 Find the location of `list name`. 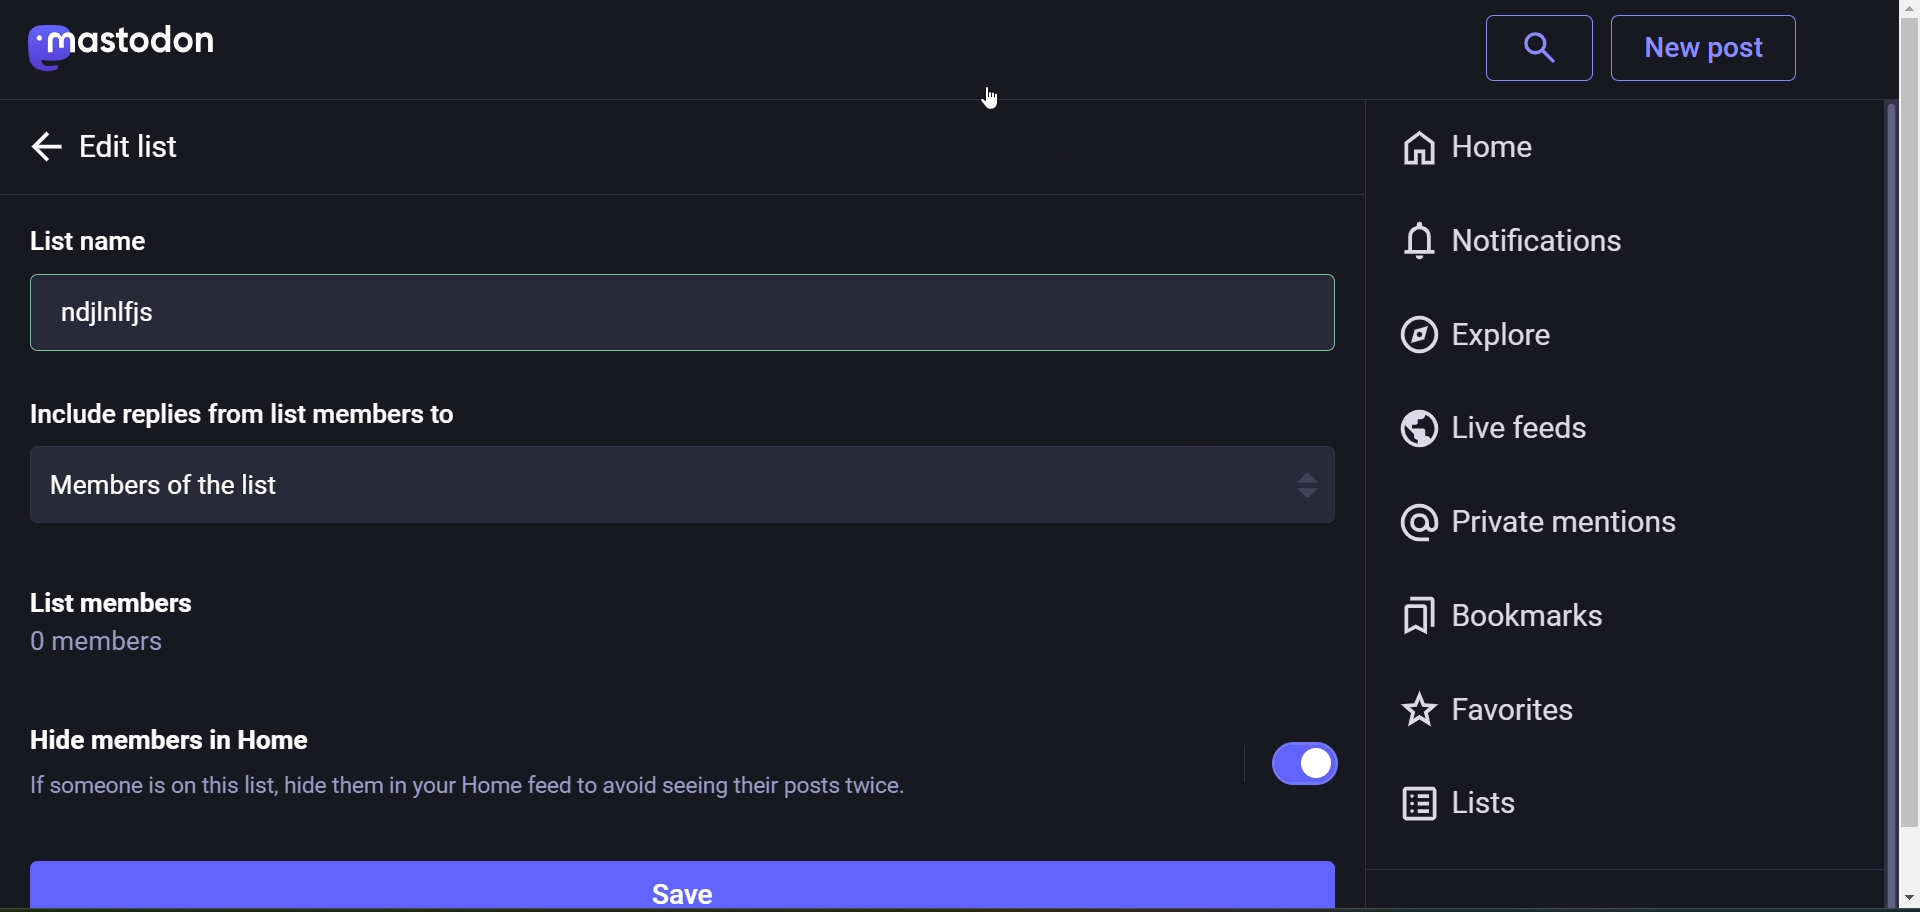

list name is located at coordinates (114, 243).